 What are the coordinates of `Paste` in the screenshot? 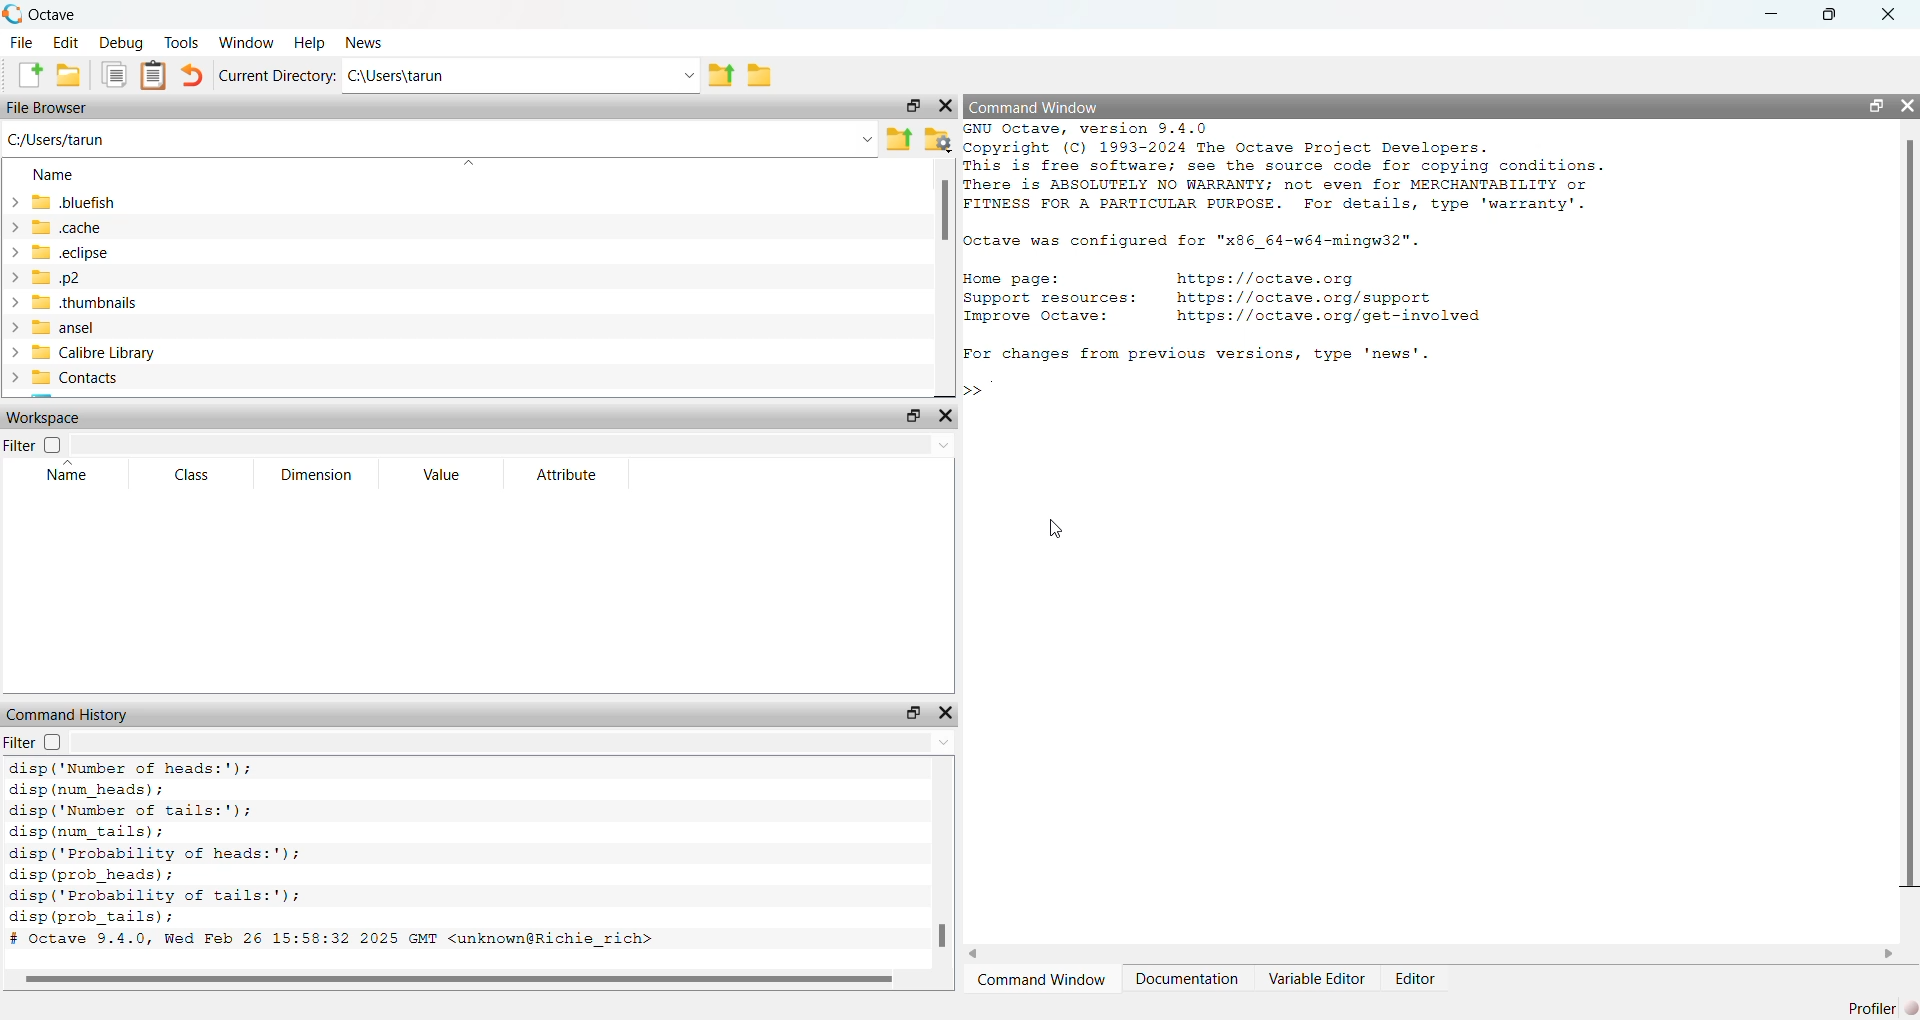 It's located at (153, 76).